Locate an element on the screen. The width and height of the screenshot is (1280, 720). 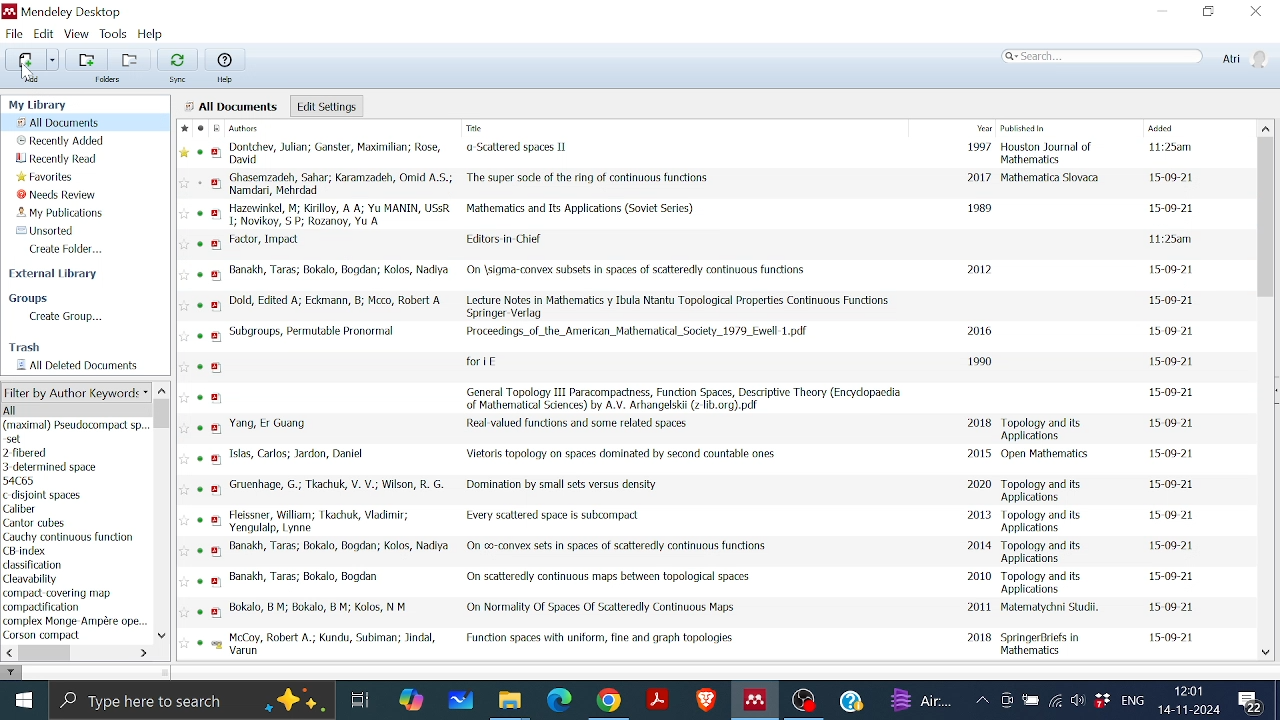
Help is located at coordinates (855, 701).